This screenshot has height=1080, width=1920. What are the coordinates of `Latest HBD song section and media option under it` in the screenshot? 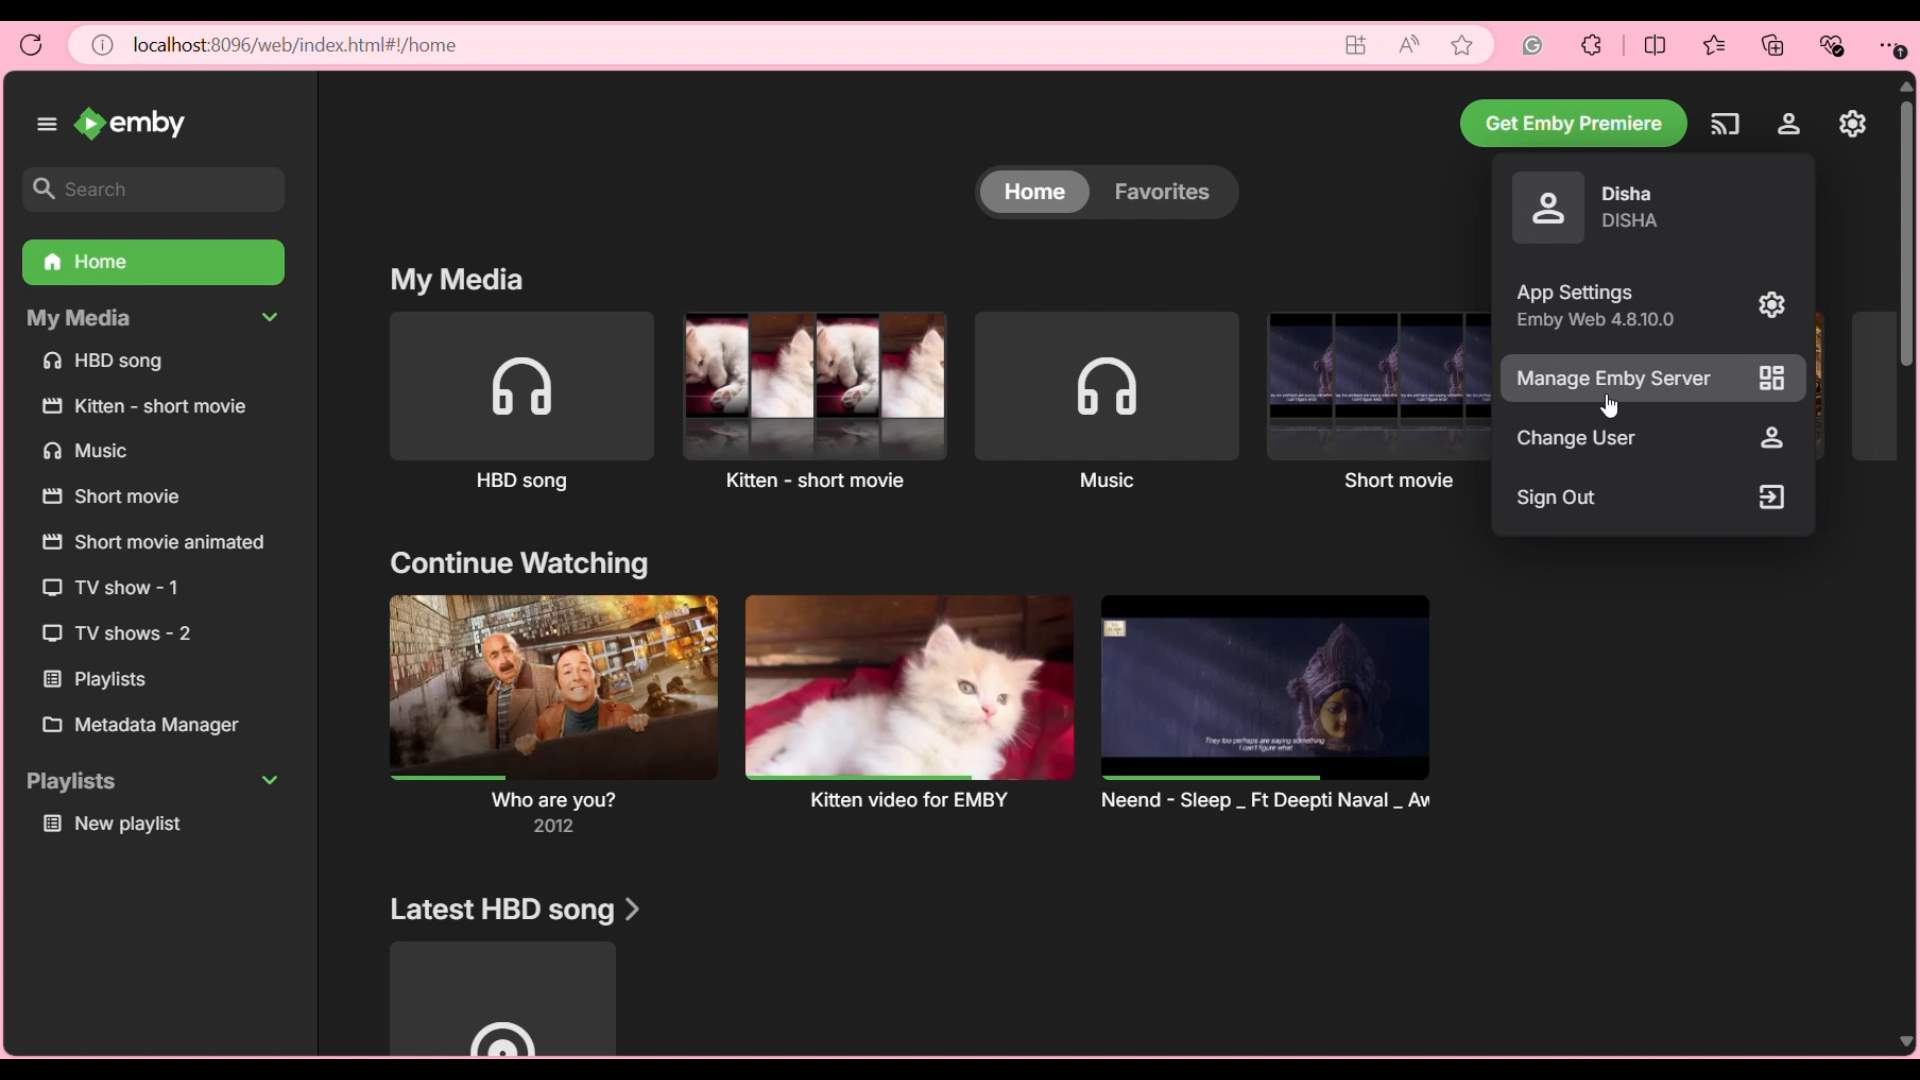 It's located at (512, 973).